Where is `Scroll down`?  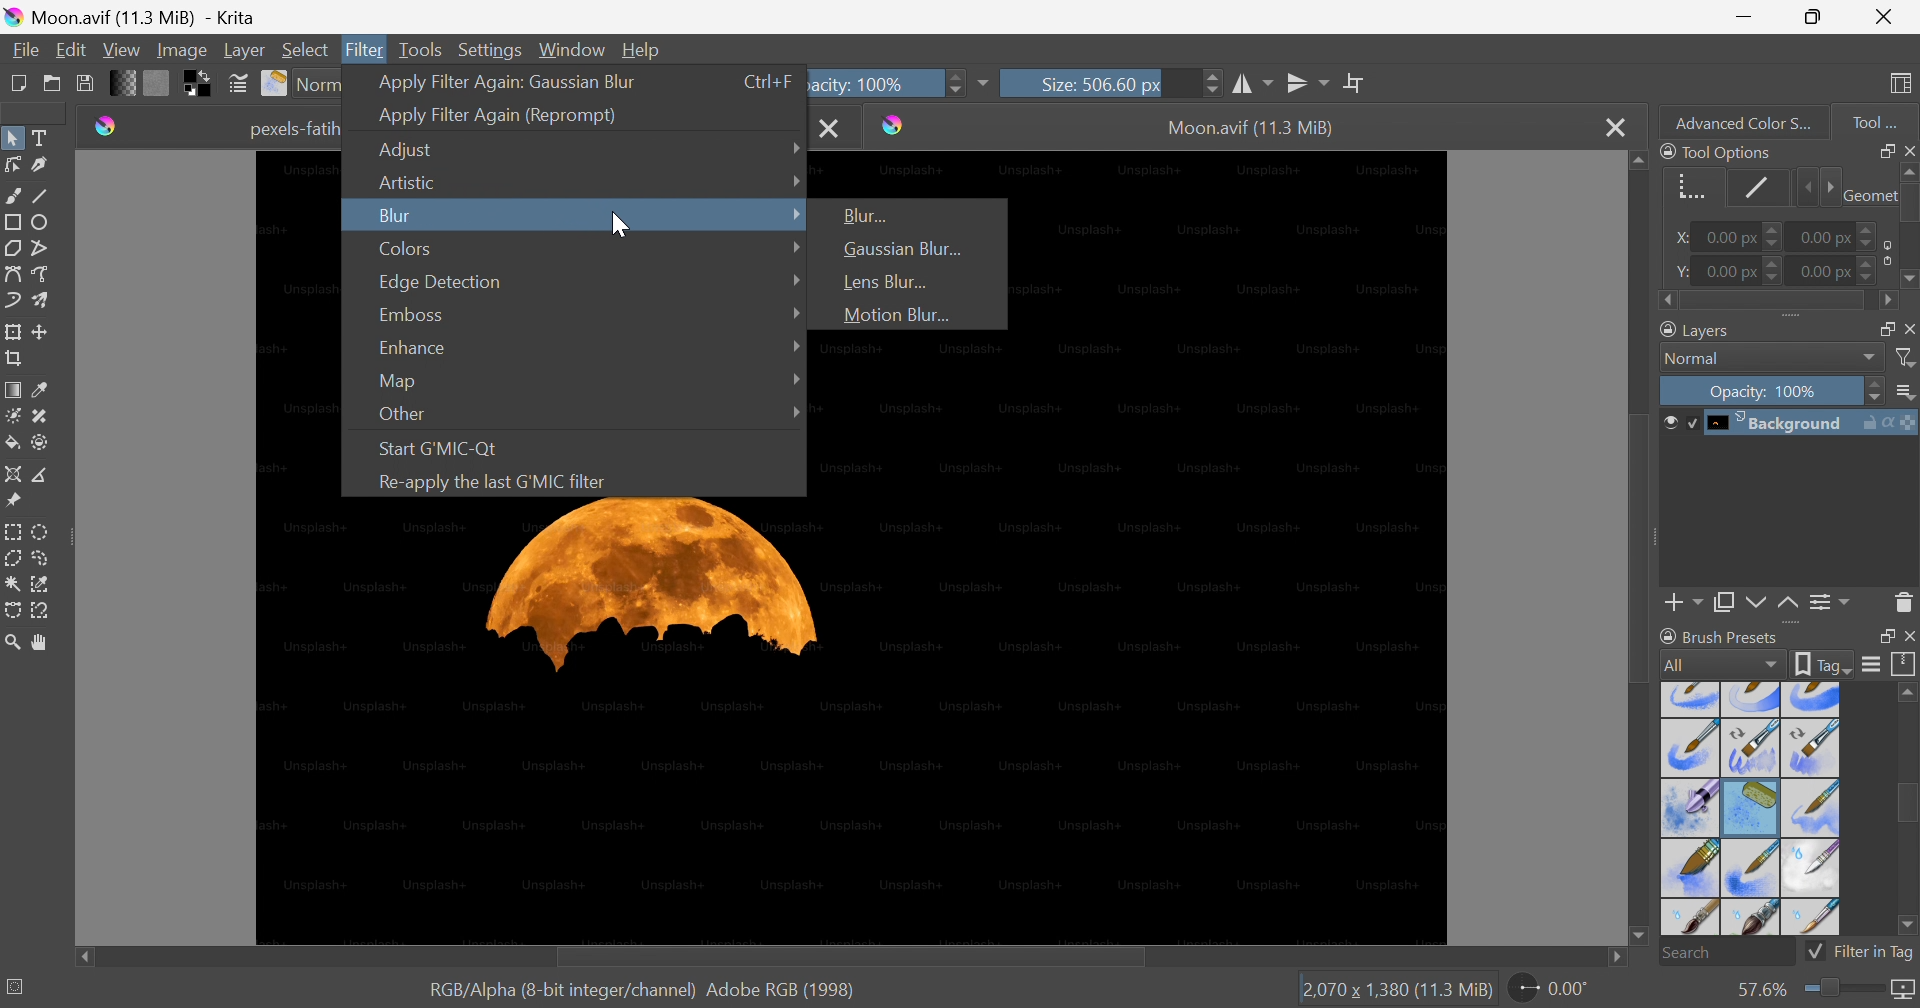
Scroll down is located at coordinates (1637, 939).